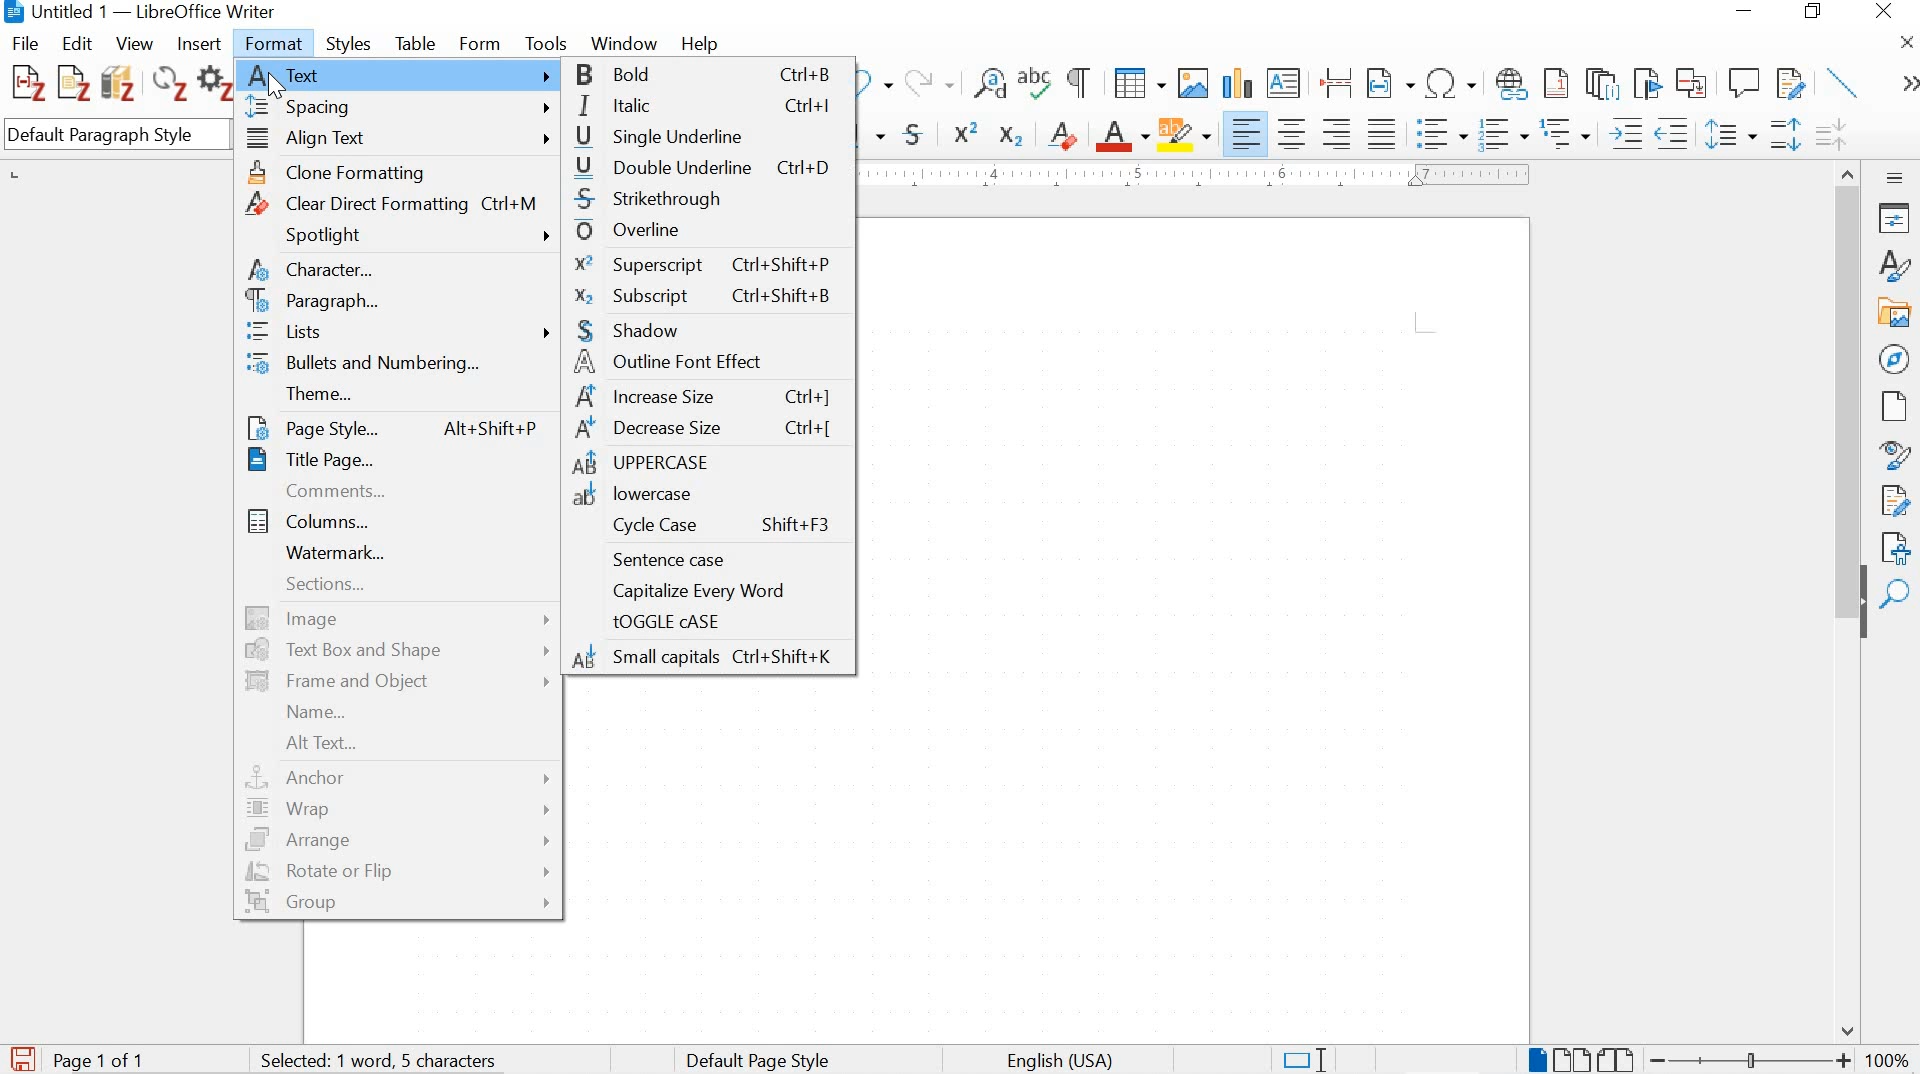  Describe the element at coordinates (1624, 133) in the screenshot. I see `Increase indent` at that location.